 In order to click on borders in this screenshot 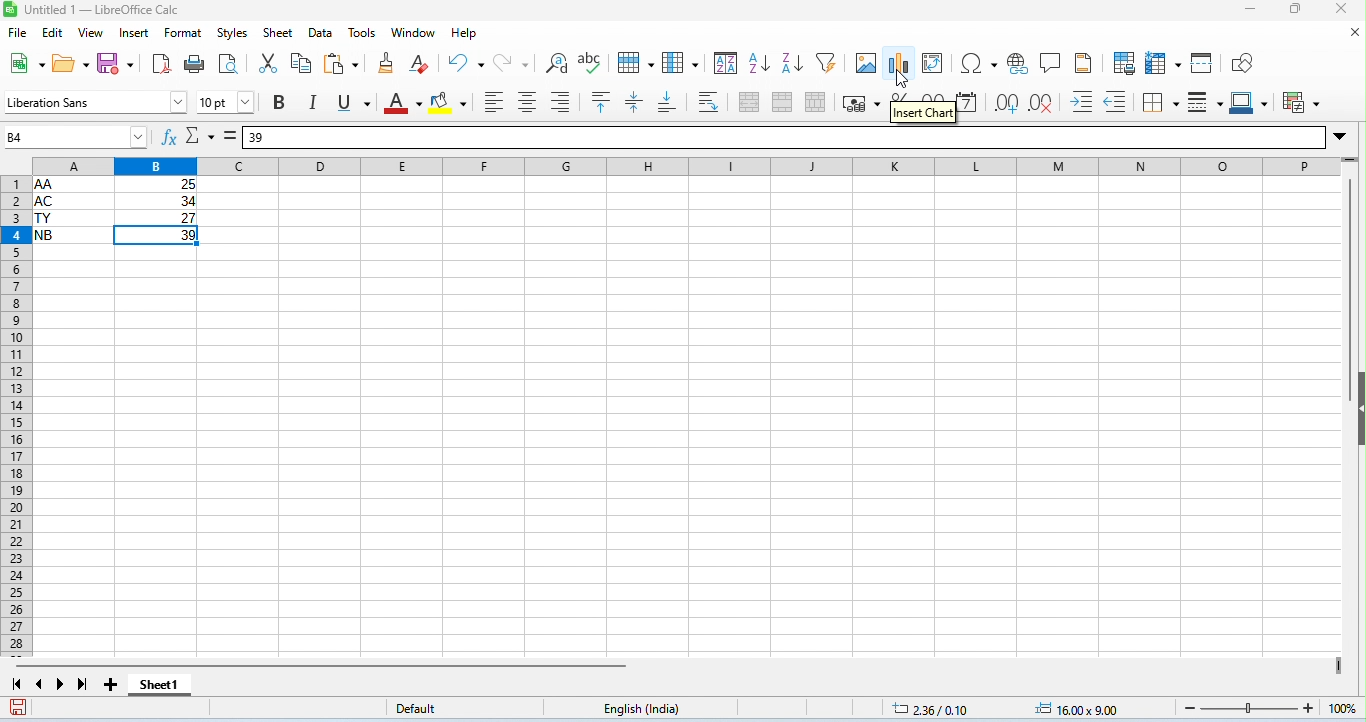, I will do `click(1162, 104)`.